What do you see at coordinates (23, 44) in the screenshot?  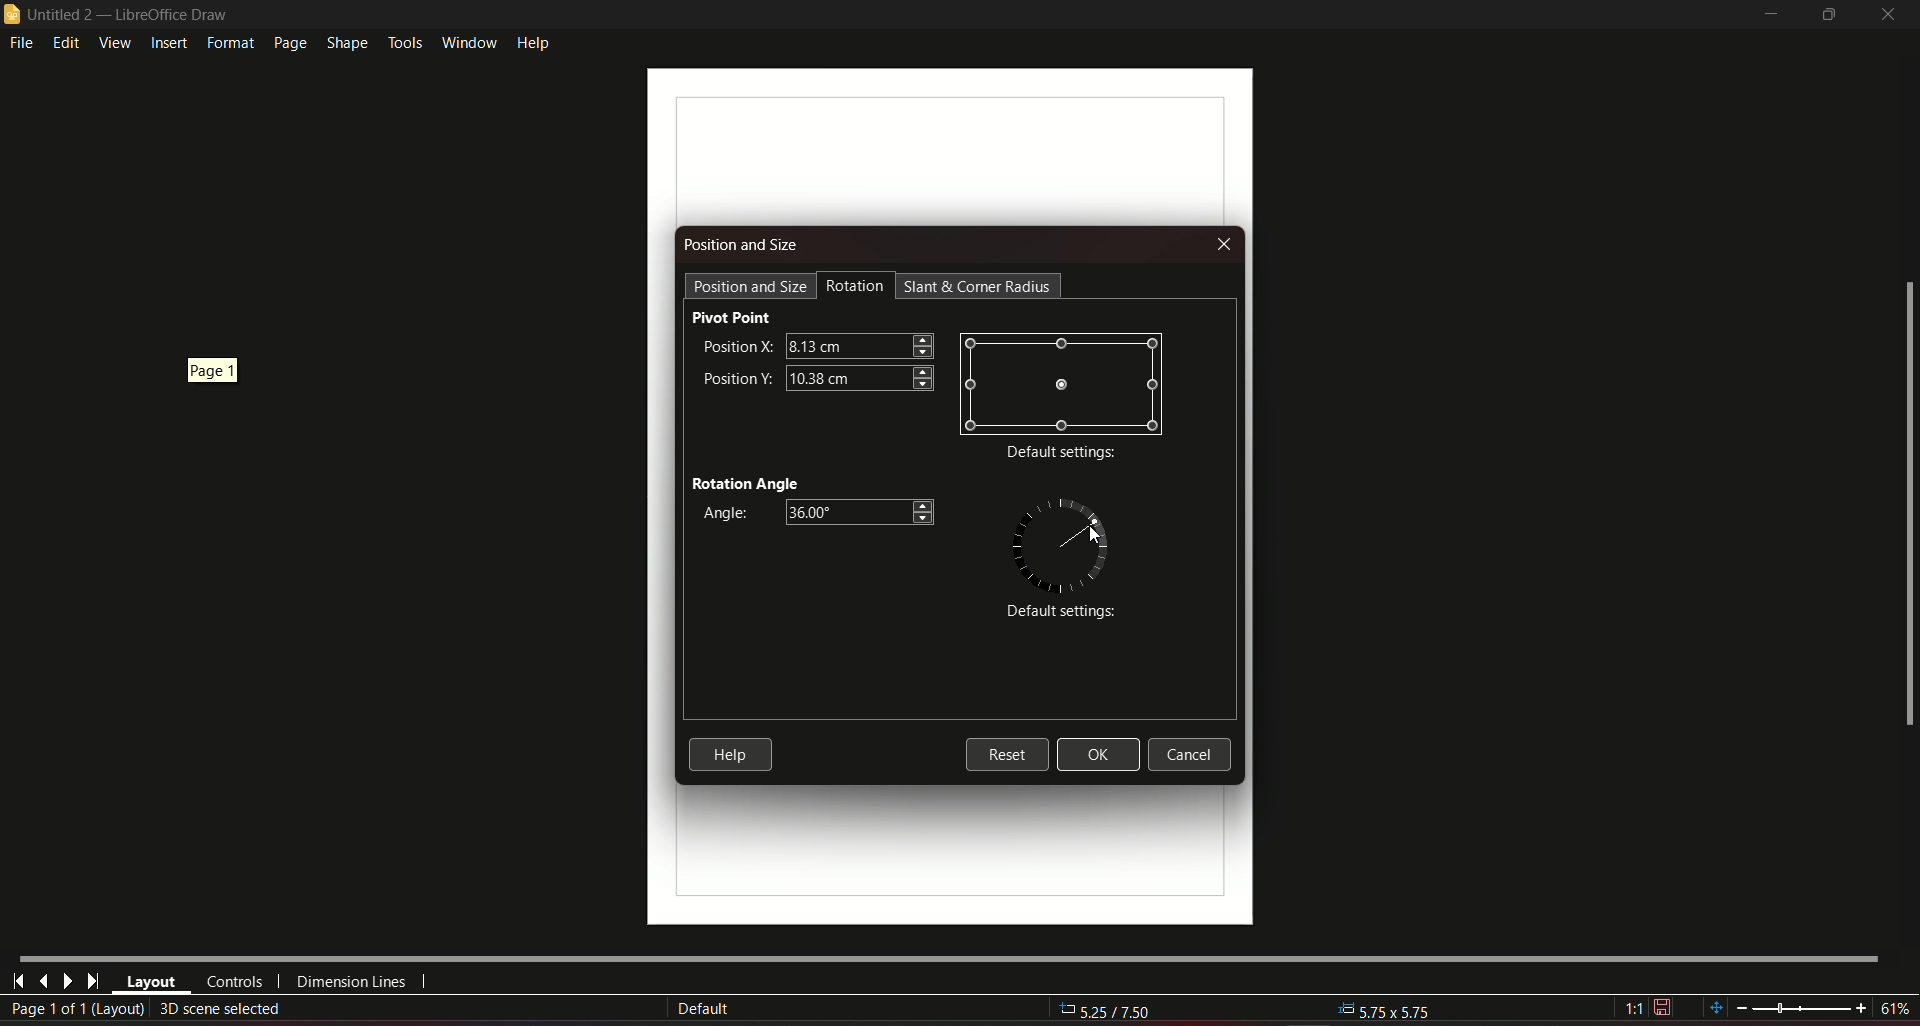 I see `file` at bounding box center [23, 44].